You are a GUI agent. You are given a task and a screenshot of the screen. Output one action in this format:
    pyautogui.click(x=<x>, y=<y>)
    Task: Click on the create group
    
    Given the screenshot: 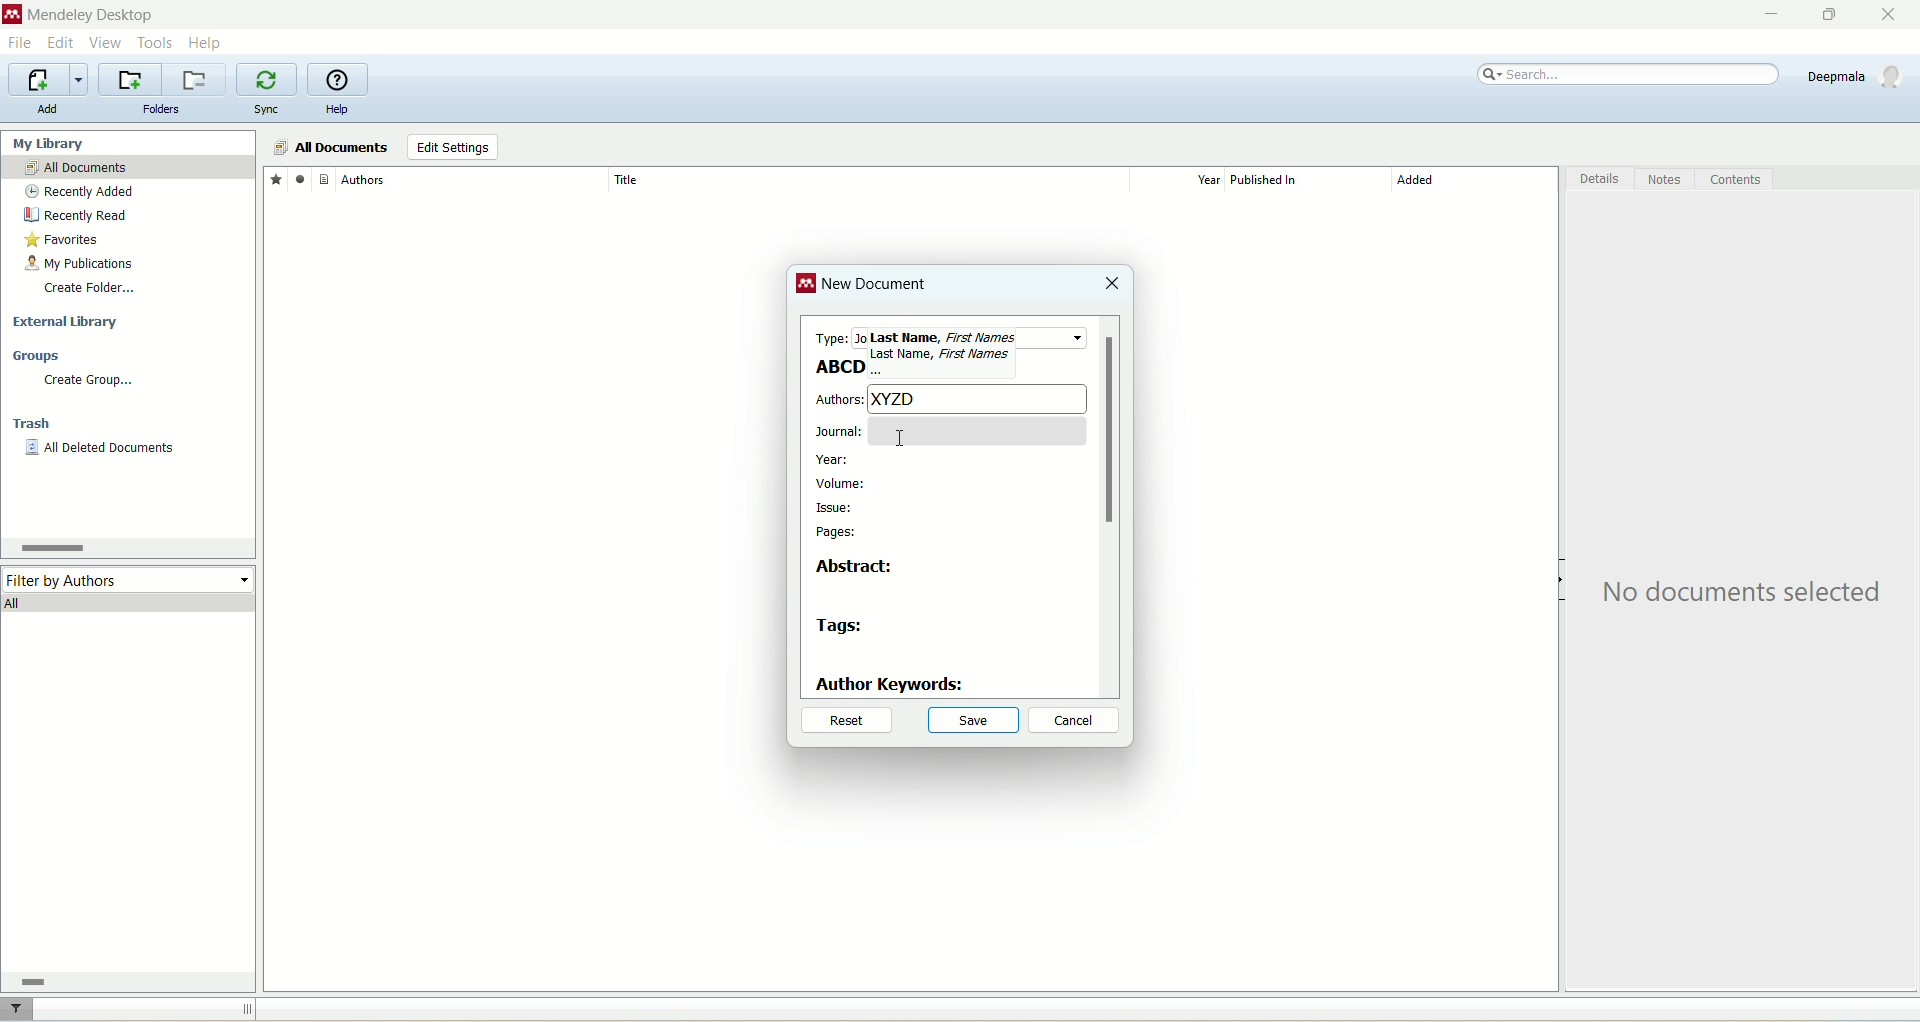 What is the action you would take?
    pyautogui.click(x=87, y=380)
    